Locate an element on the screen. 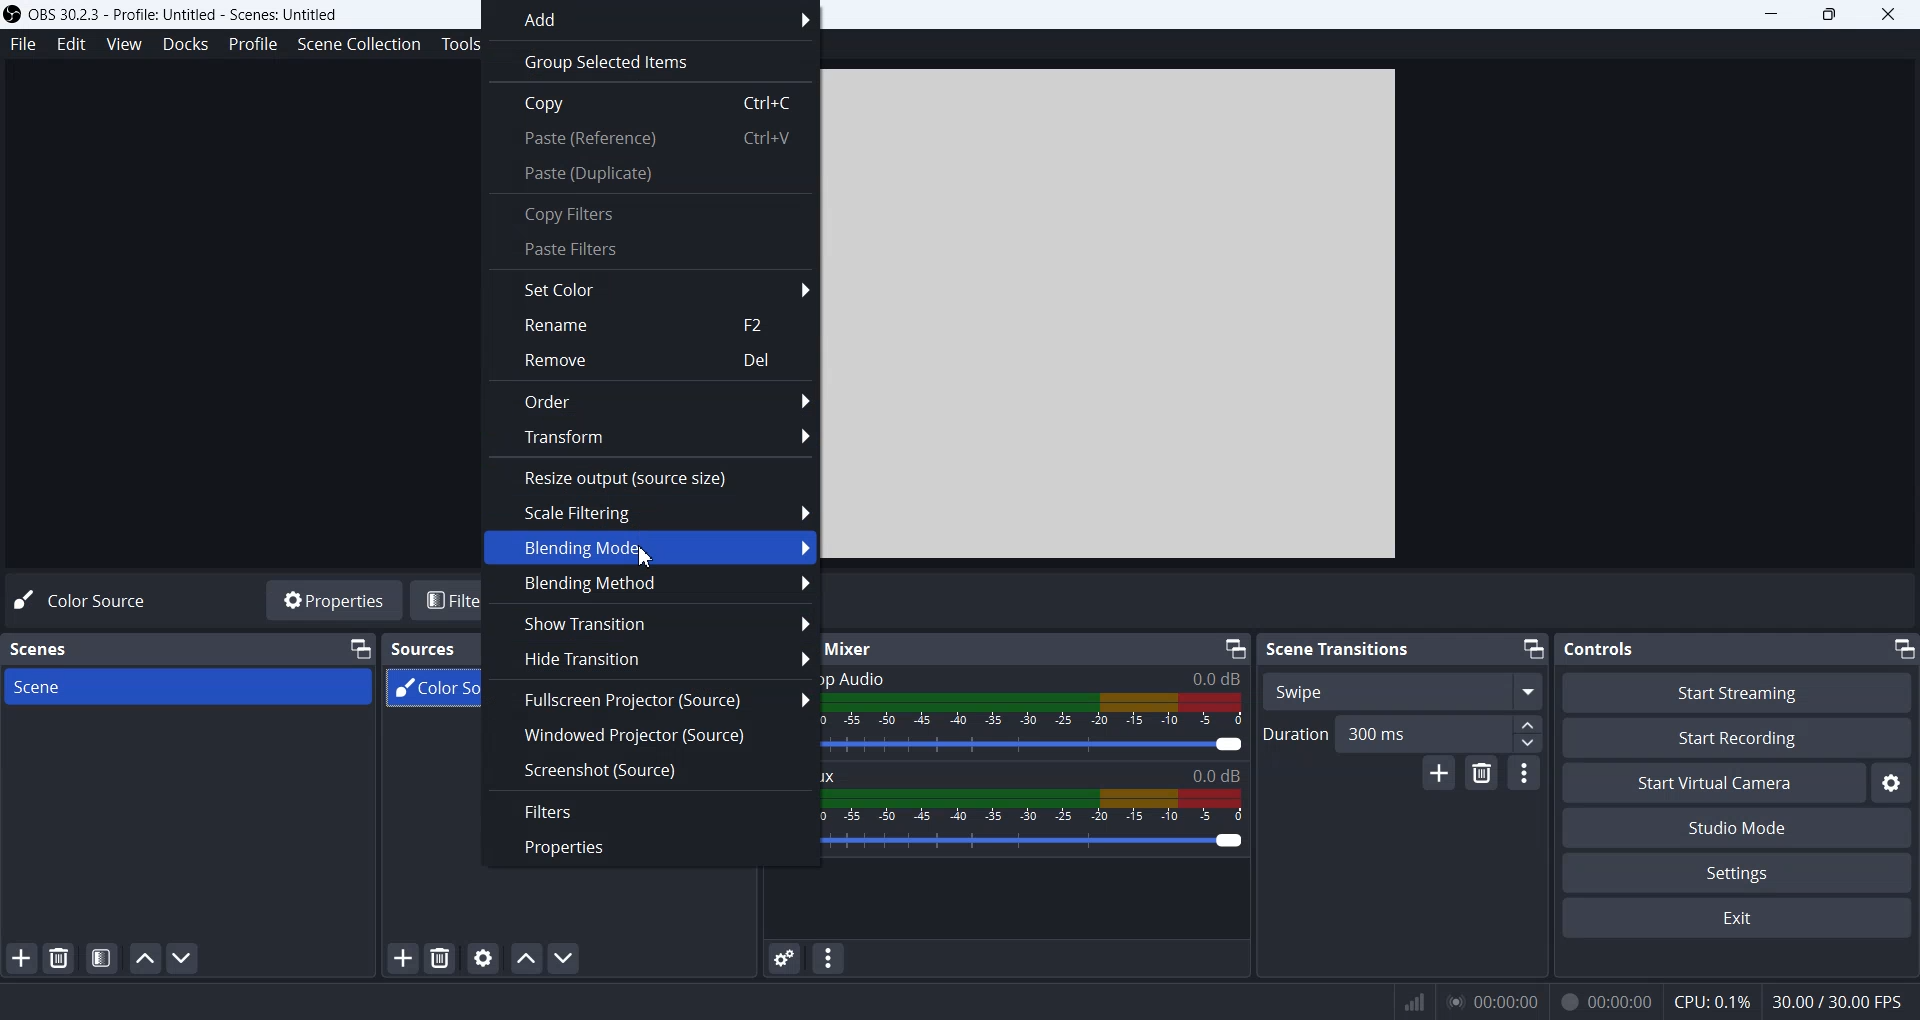 This screenshot has height=1020, width=1920. 00:00:00 is located at coordinates (1490, 1000).